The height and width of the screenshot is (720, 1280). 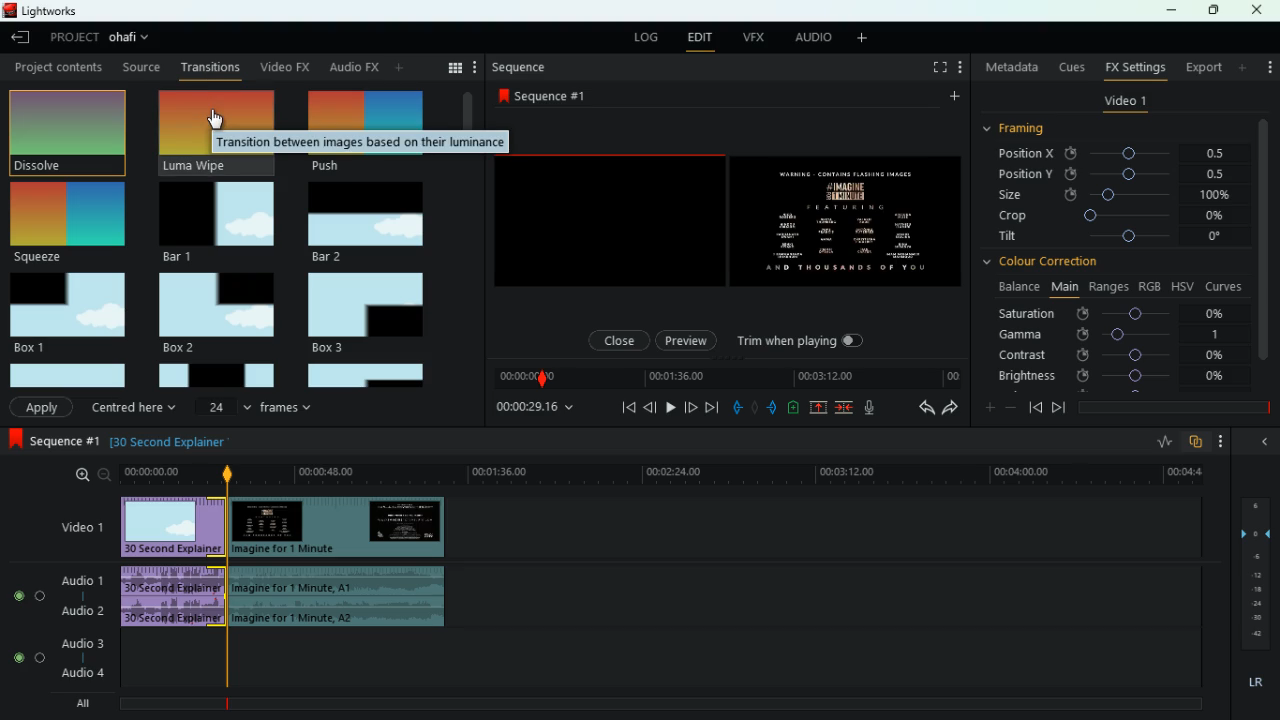 What do you see at coordinates (475, 67) in the screenshot?
I see `more` at bounding box center [475, 67].